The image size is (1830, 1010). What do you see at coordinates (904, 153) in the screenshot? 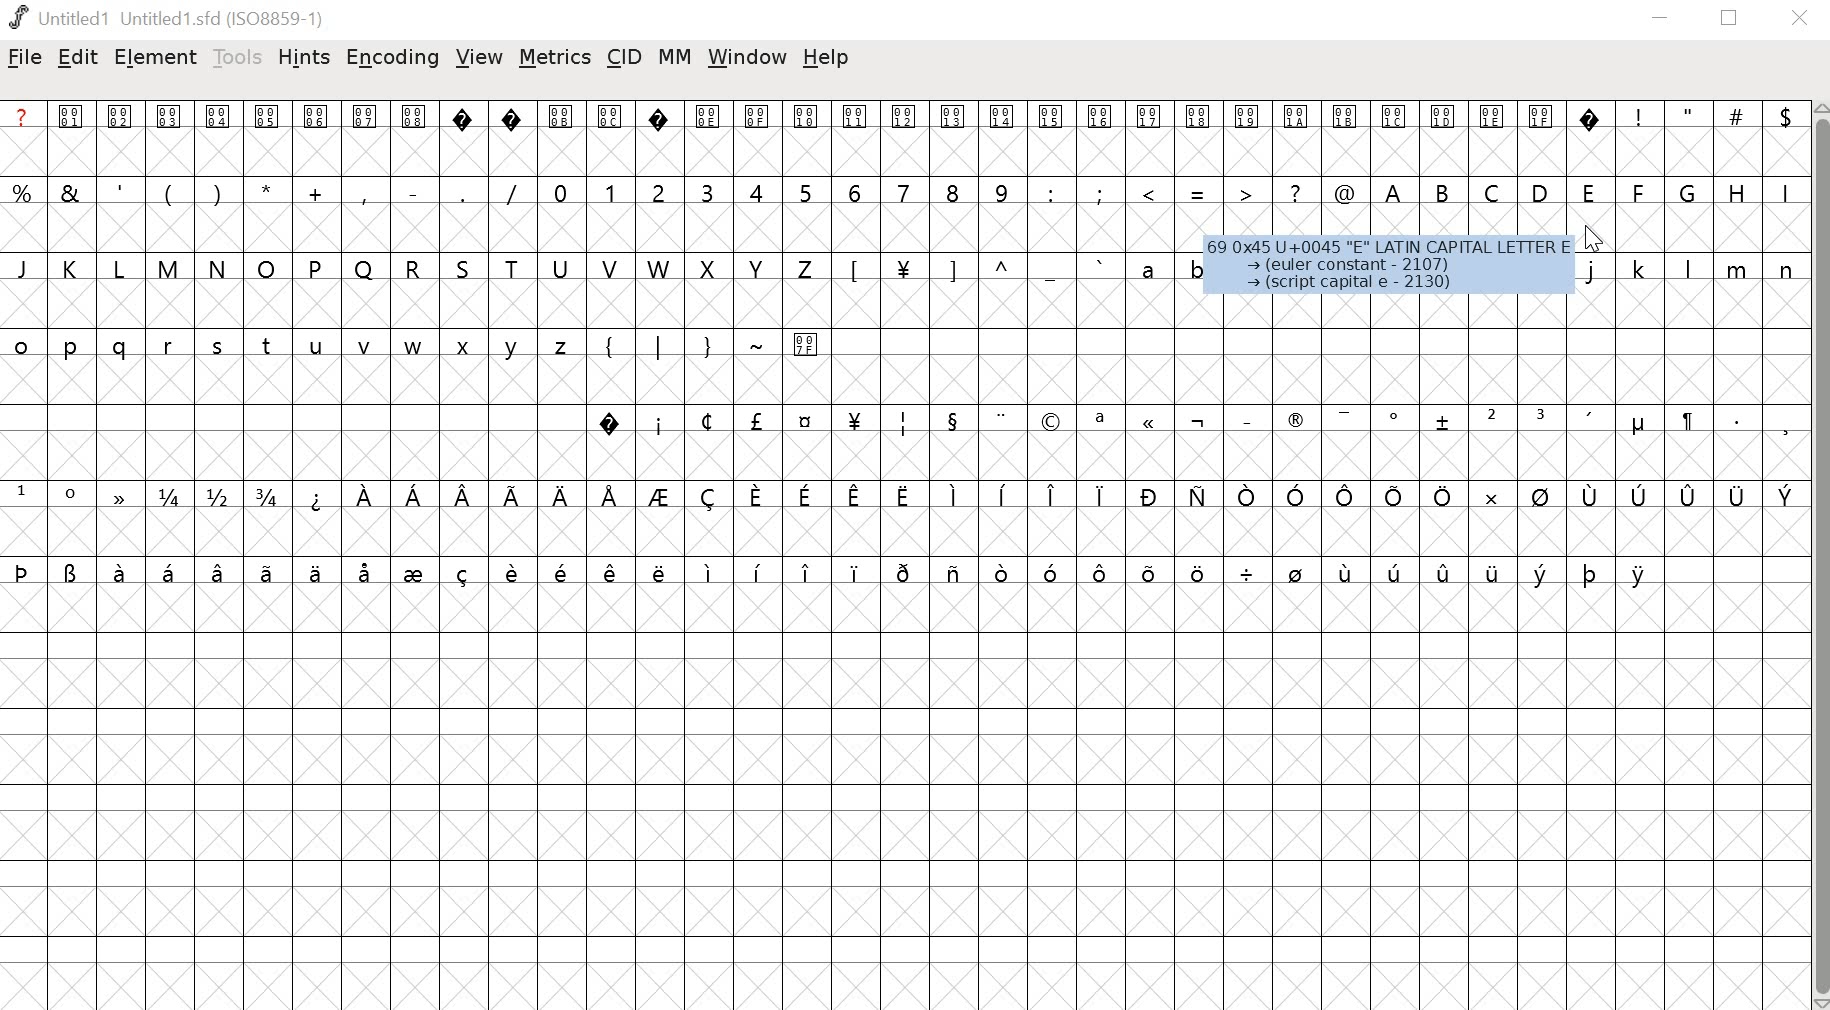
I see `empty cells` at bounding box center [904, 153].